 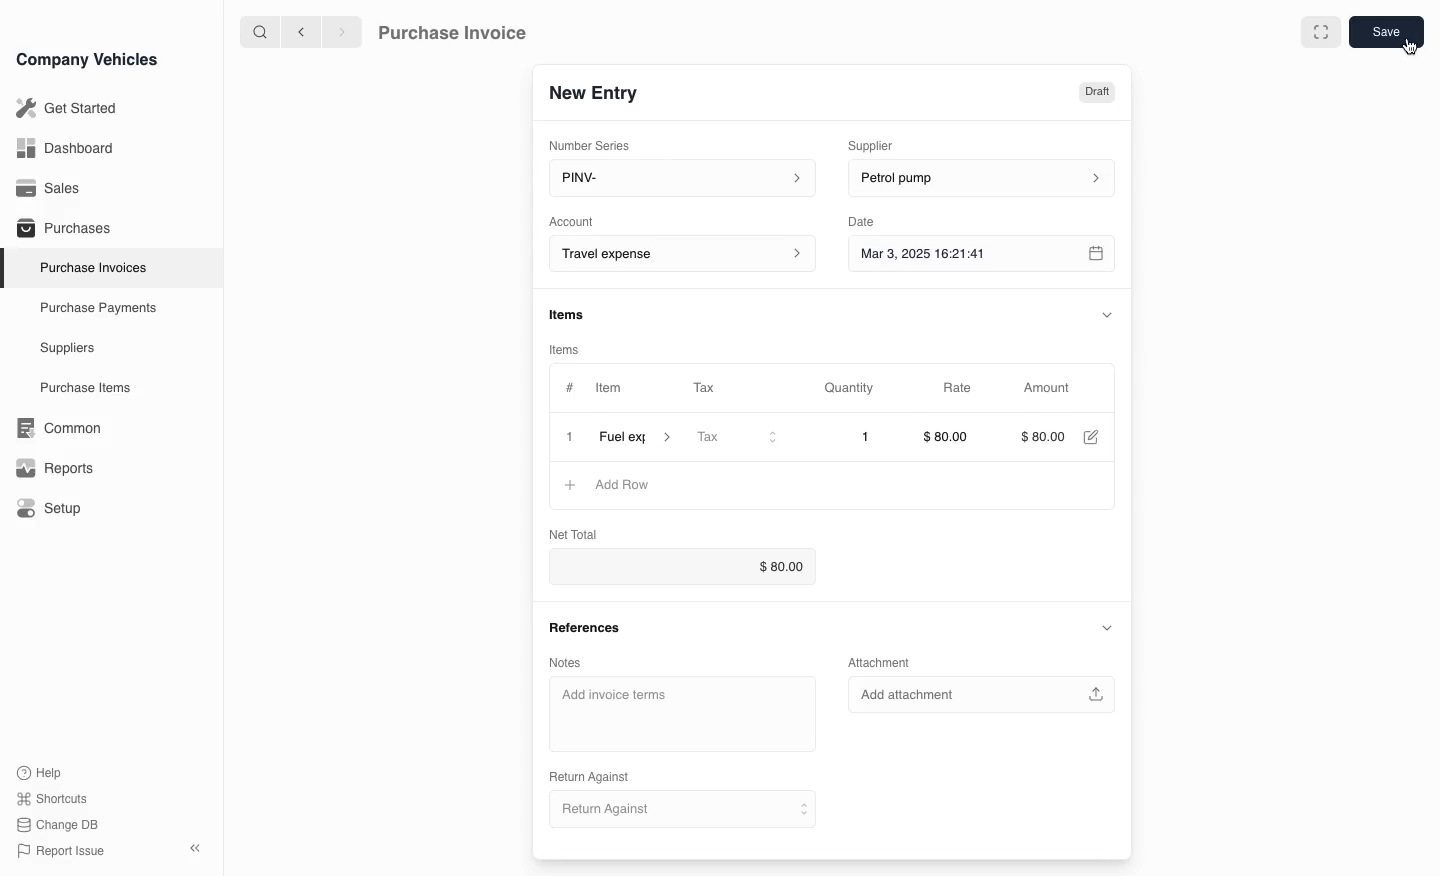 What do you see at coordinates (862, 222) in the screenshot?
I see `Date` at bounding box center [862, 222].